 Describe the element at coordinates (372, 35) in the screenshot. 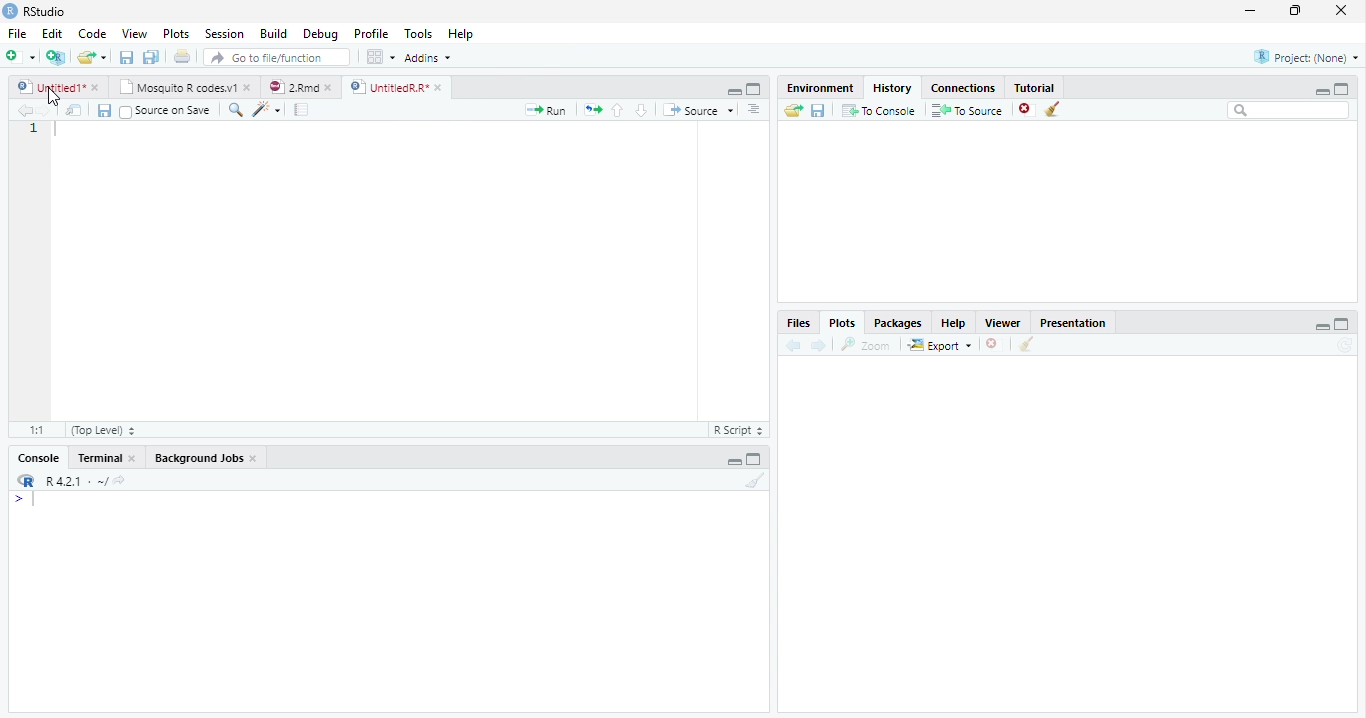

I see `Profile` at that location.